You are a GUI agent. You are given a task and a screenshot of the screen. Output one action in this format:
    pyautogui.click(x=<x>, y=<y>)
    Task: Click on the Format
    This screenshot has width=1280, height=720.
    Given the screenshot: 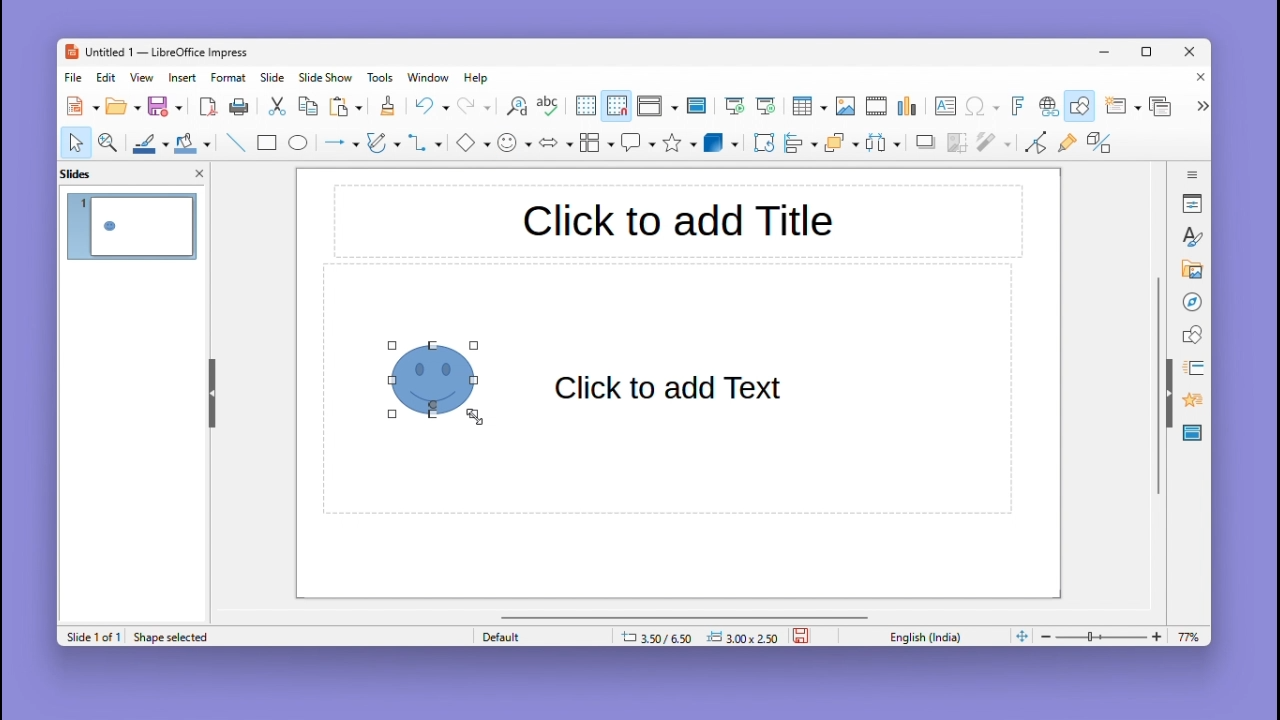 What is the action you would take?
    pyautogui.click(x=229, y=77)
    